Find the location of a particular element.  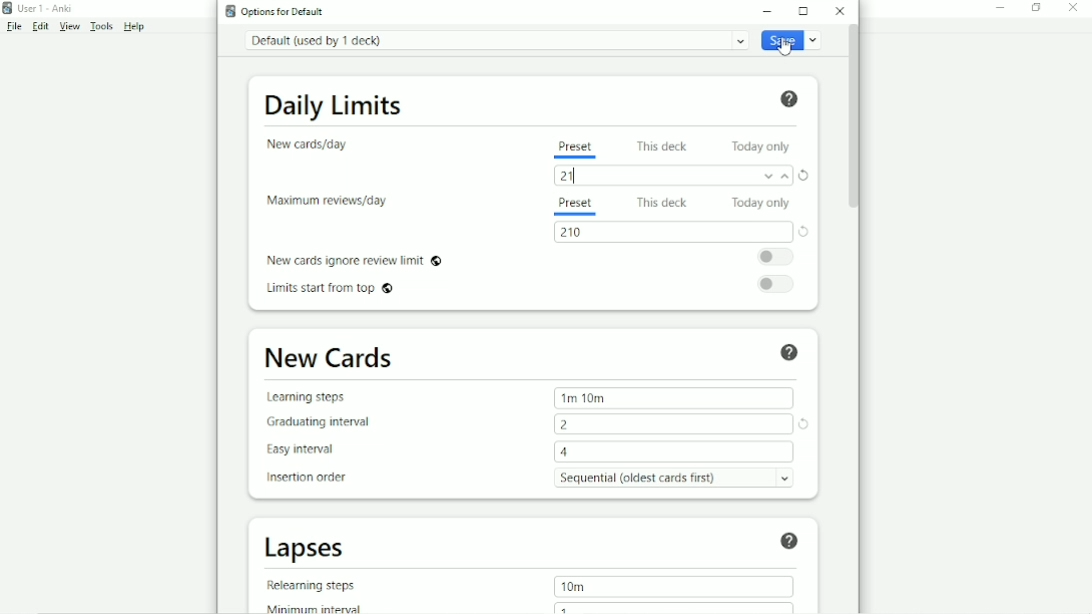

Limits start from top is located at coordinates (329, 288).